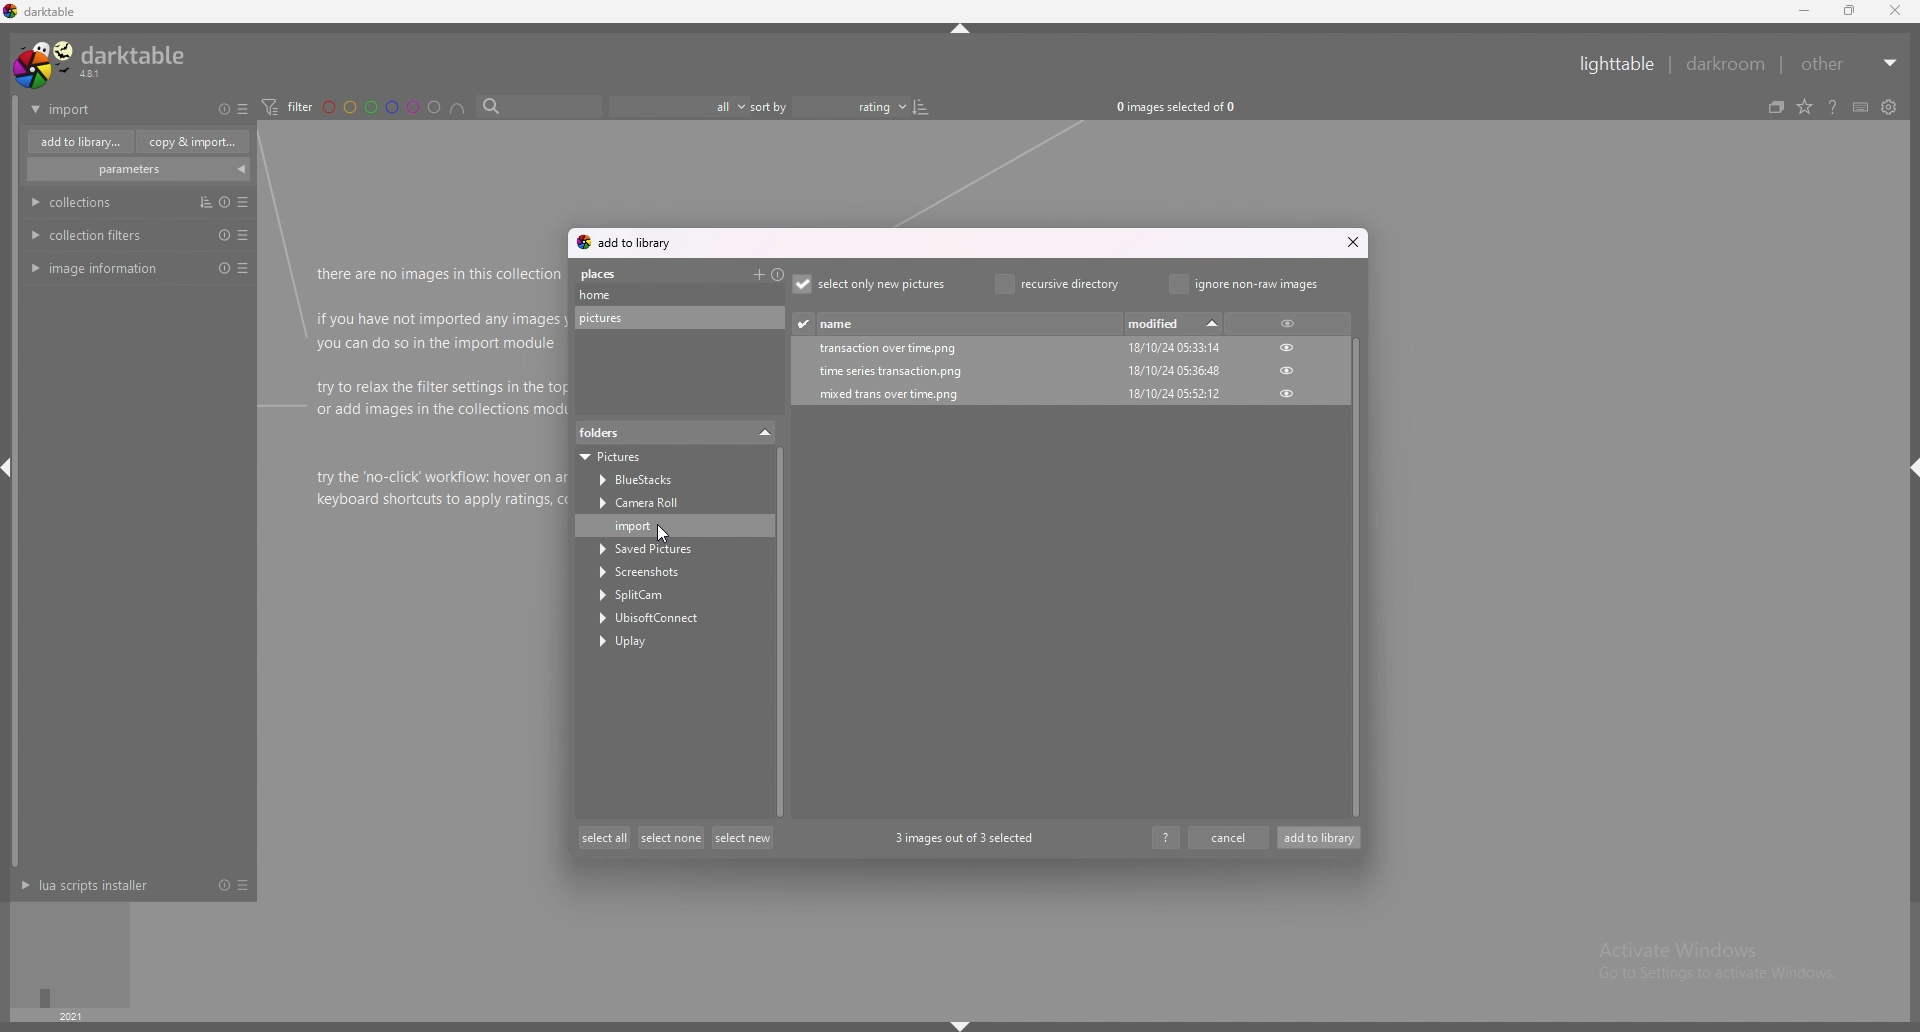  I want to click on time series transaction.png, so click(952, 370).